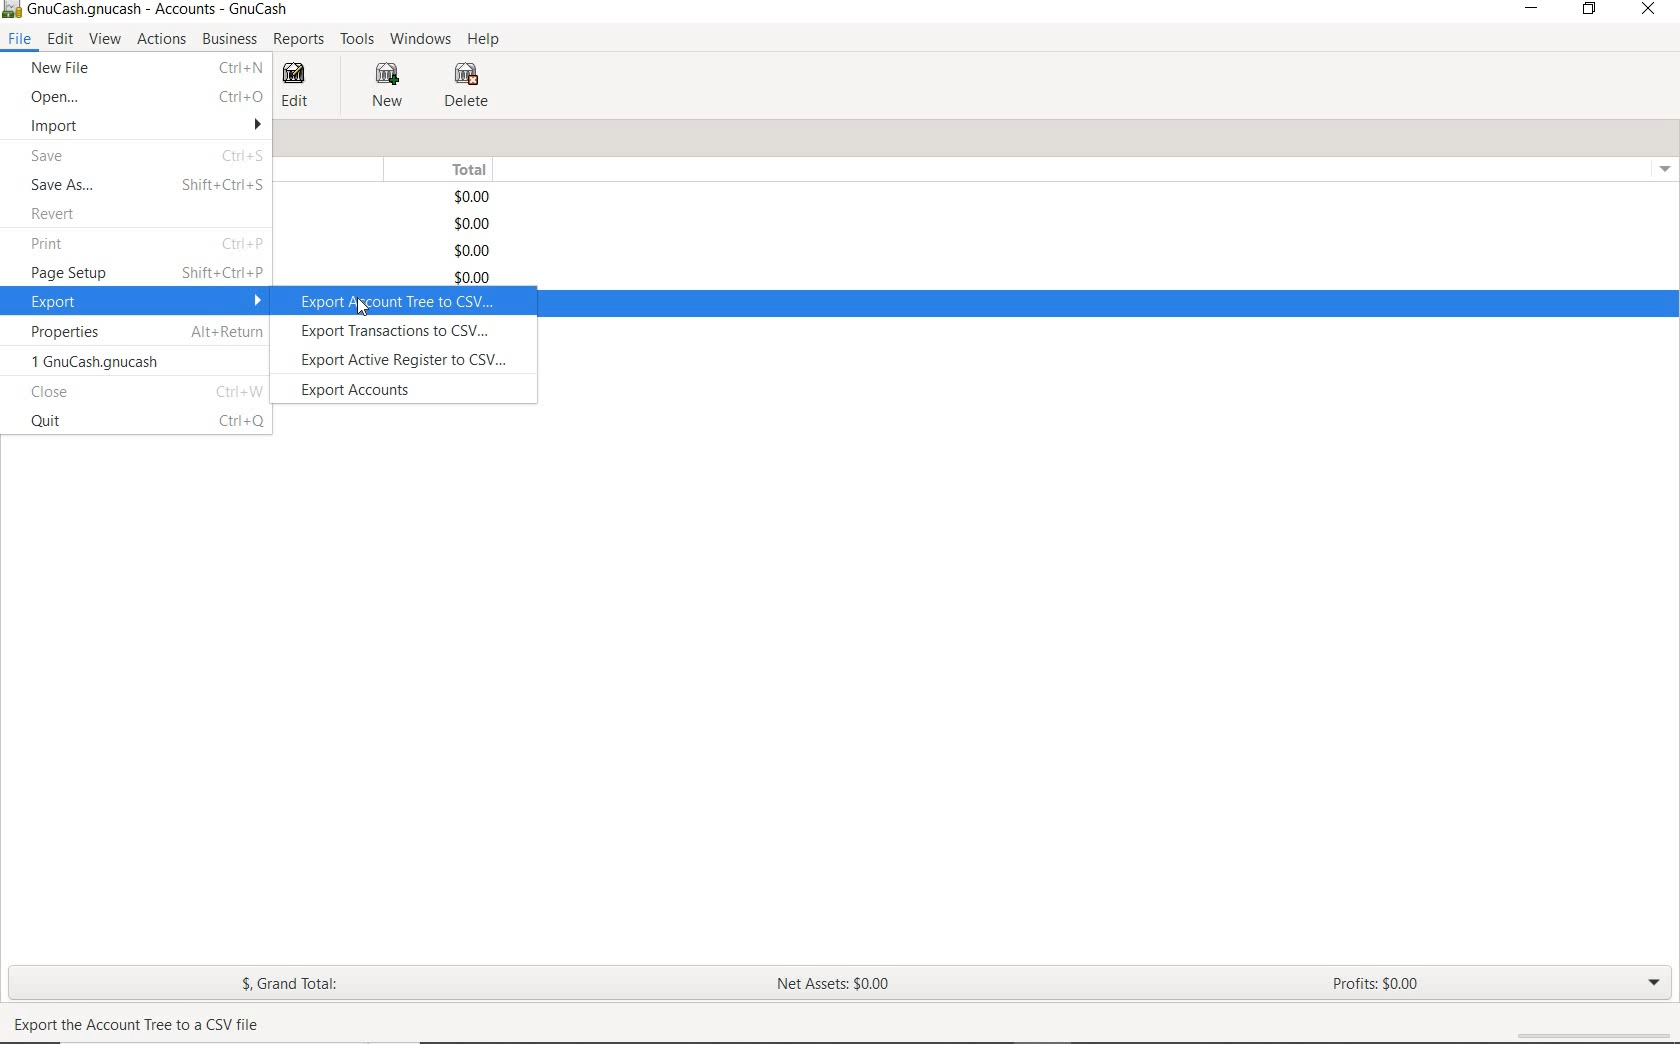  Describe the element at coordinates (49, 420) in the screenshot. I see `quit` at that location.